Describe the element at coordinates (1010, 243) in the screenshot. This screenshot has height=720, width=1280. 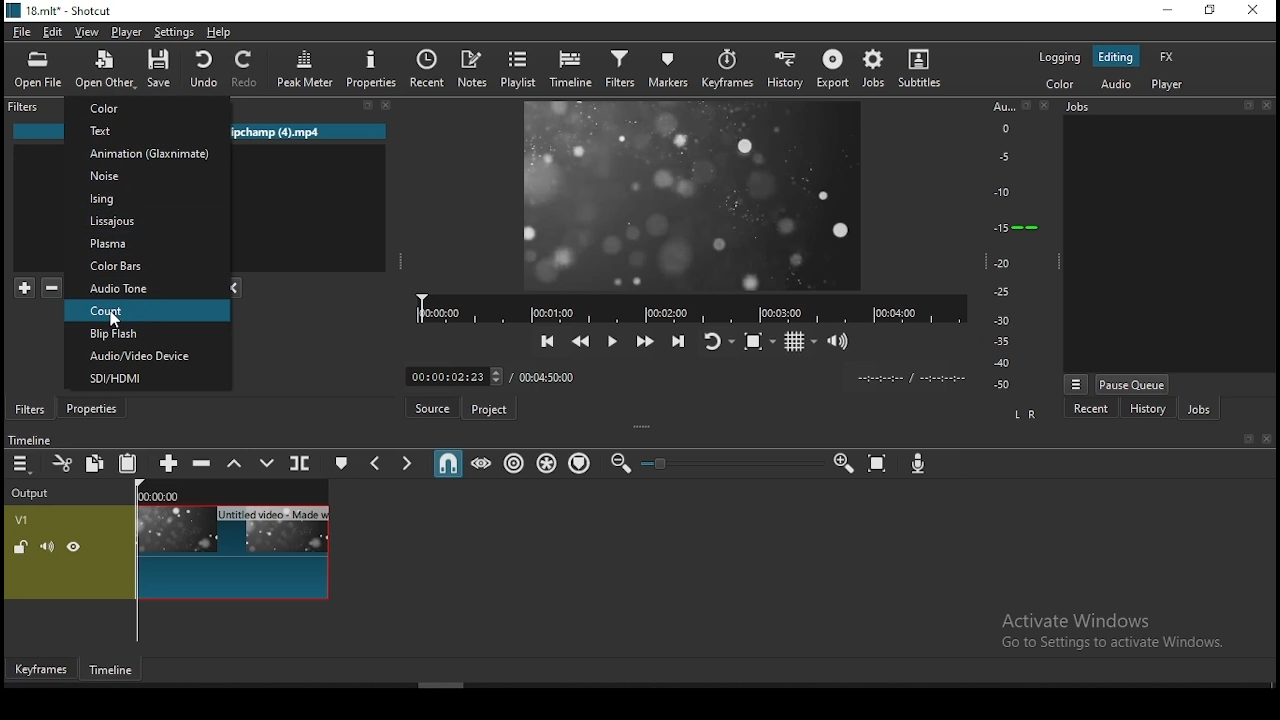
I see `scale` at that location.